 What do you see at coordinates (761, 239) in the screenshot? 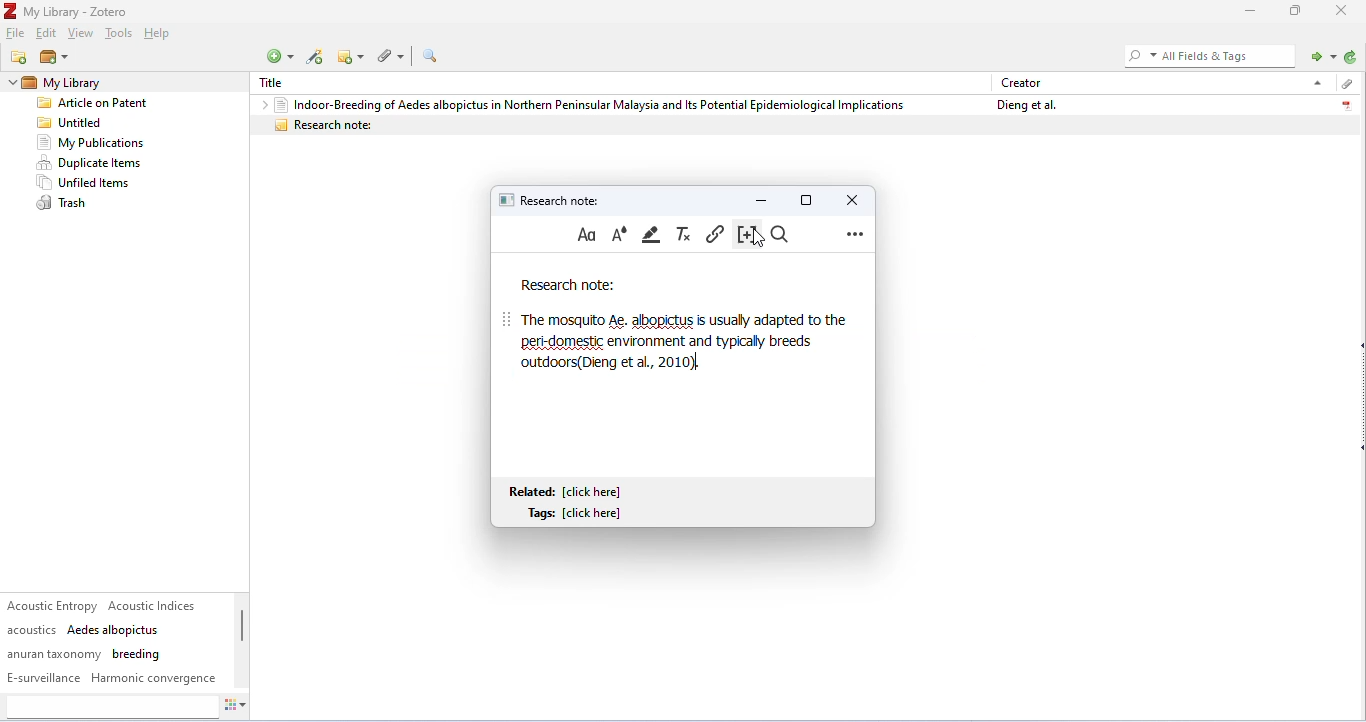
I see `cursor movement` at bounding box center [761, 239].